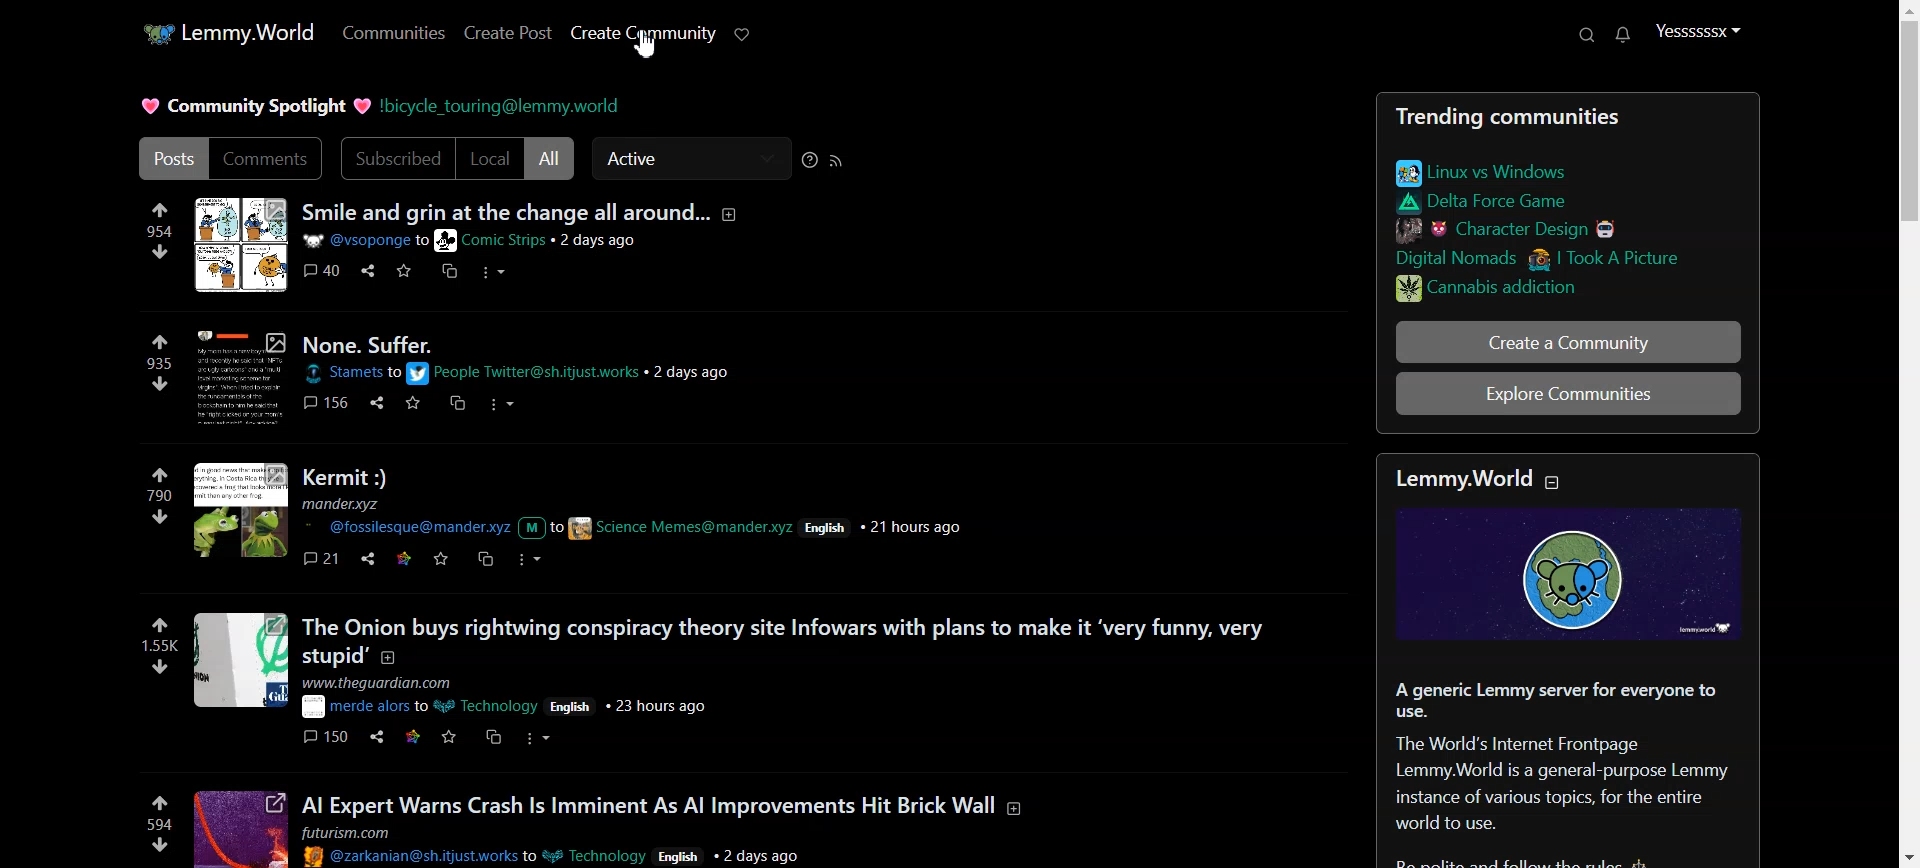 This screenshot has width=1920, height=868. I want to click on upvote, so click(160, 342).